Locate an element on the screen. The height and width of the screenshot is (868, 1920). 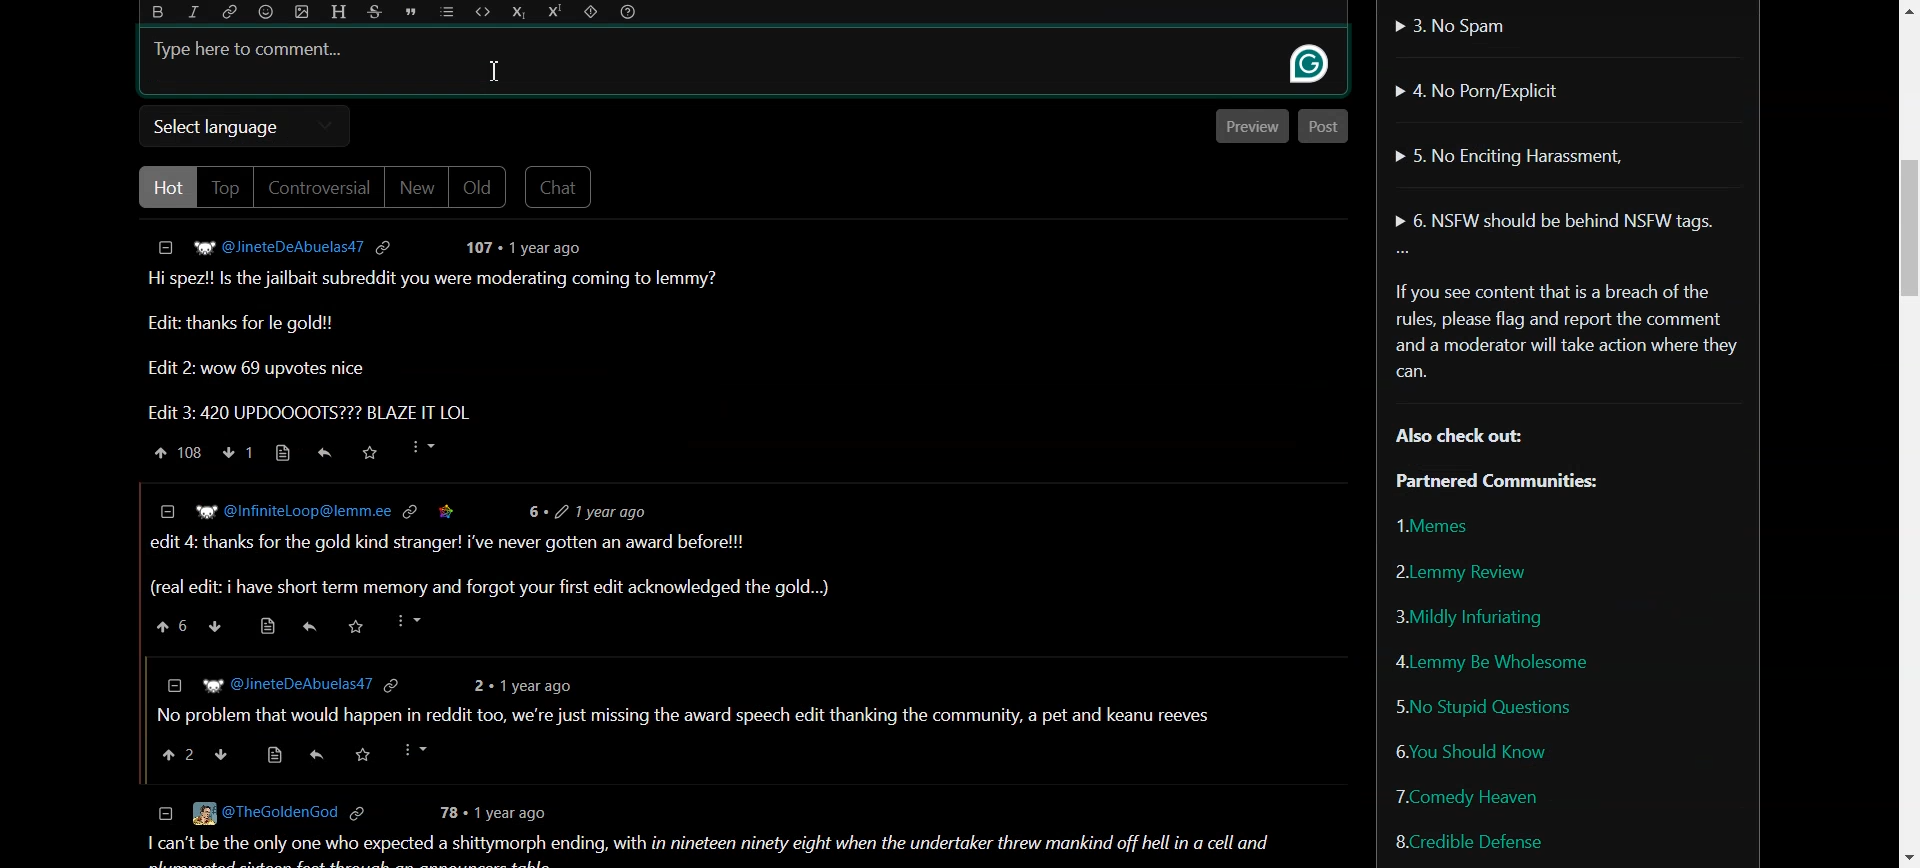
] WP @JineteDeAbuelas47 is located at coordinates (300, 686).